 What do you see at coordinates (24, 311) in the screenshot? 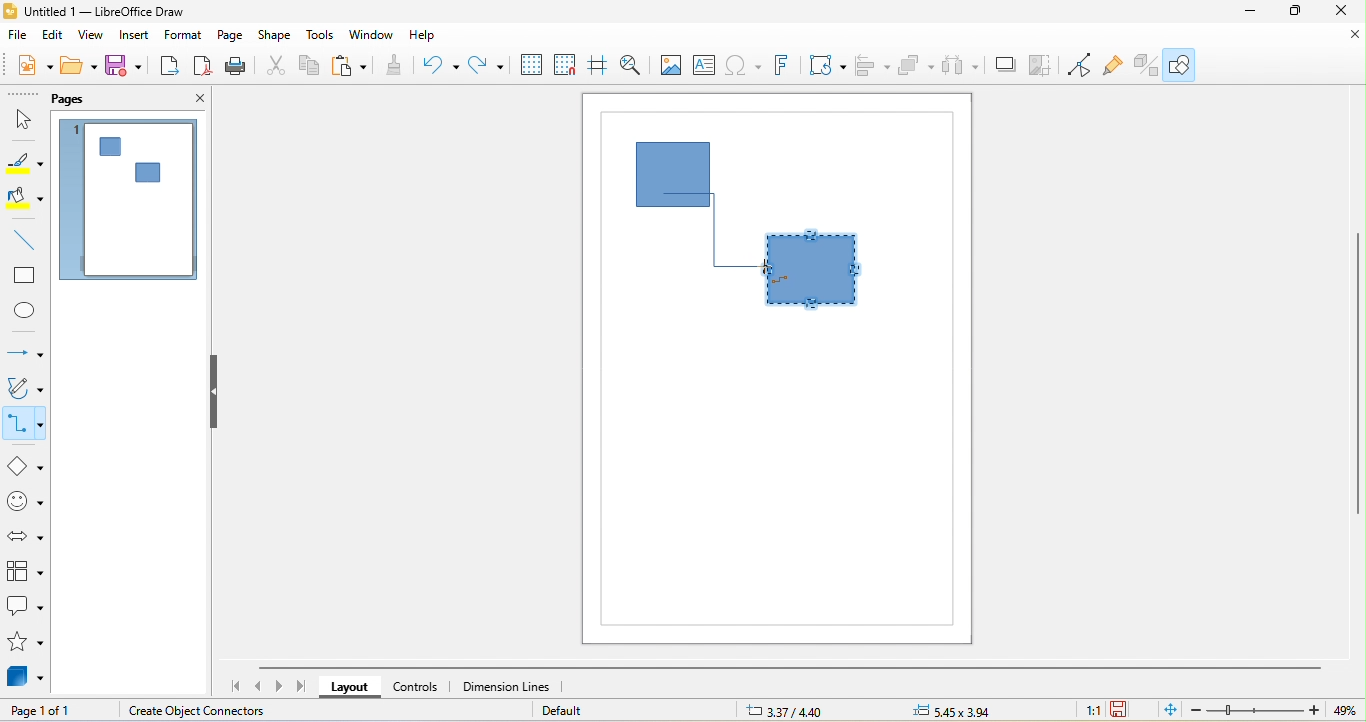
I see `ellipse` at bounding box center [24, 311].